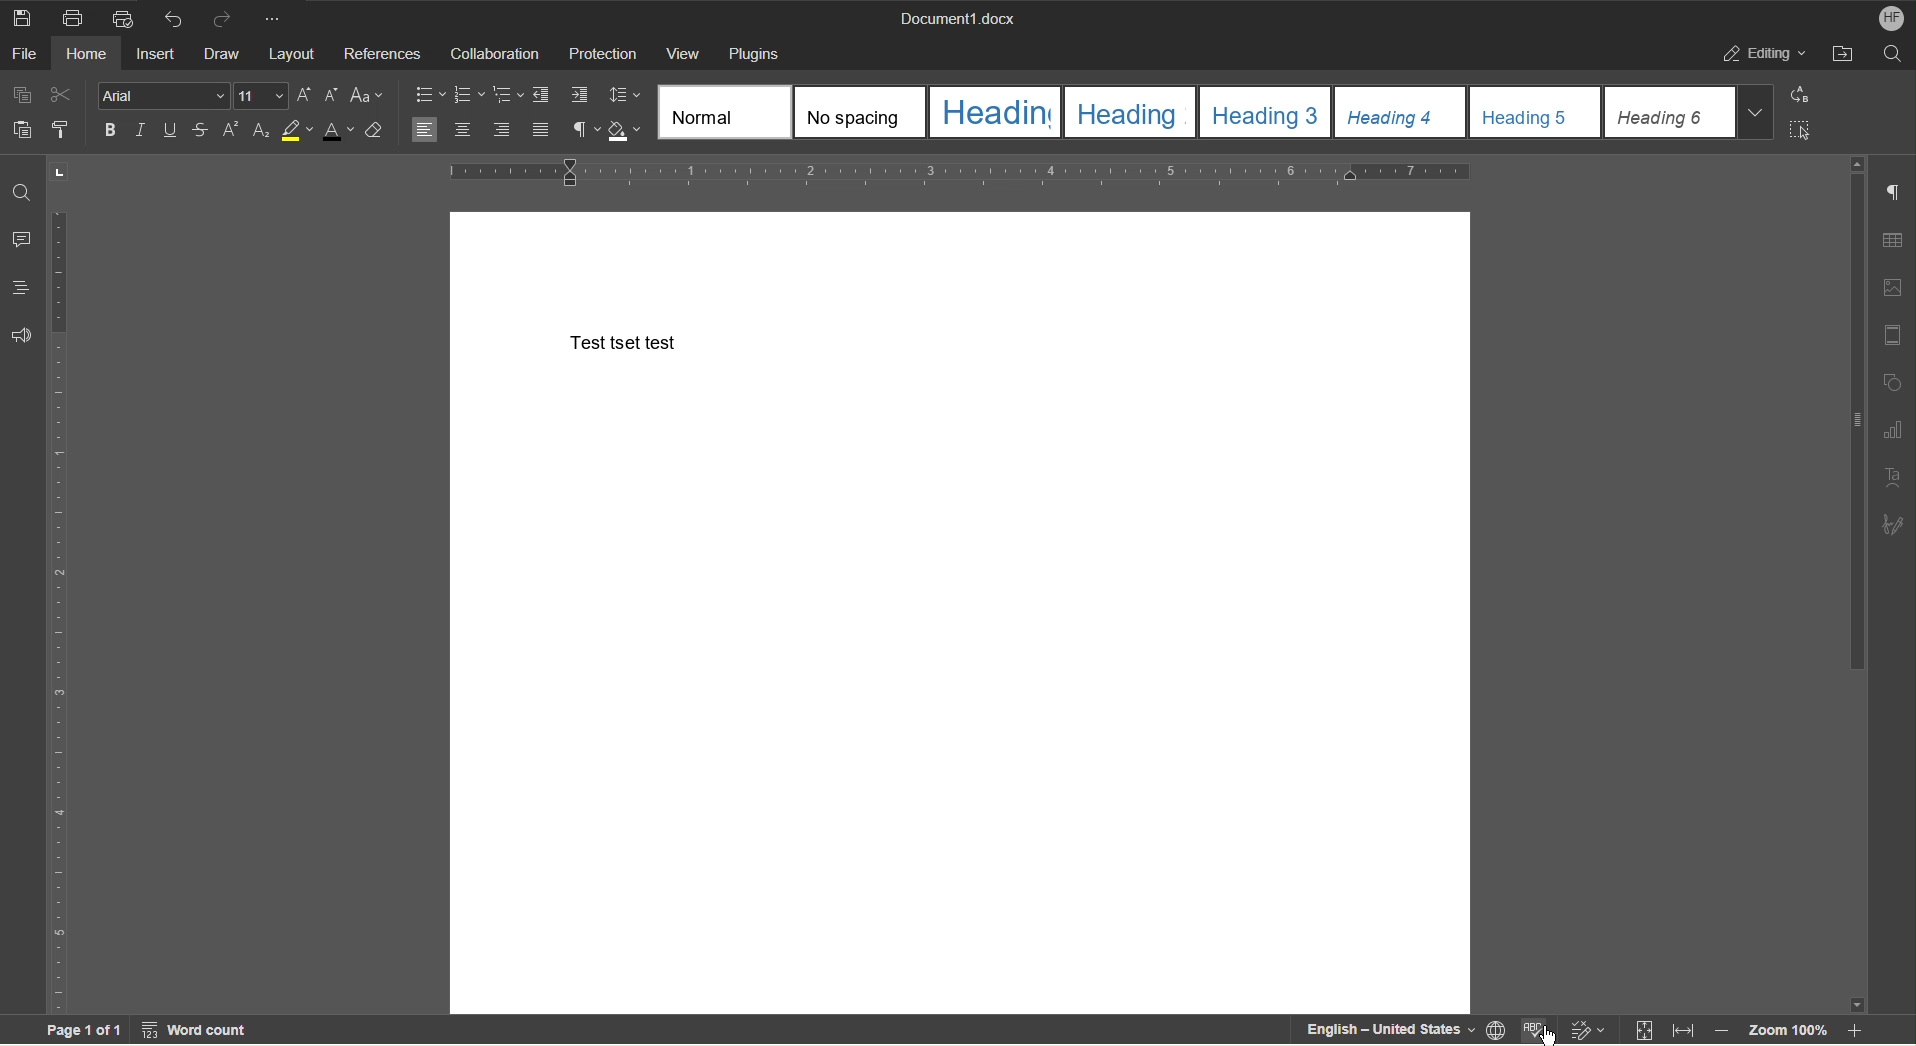 Image resolution: width=1916 pixels, height=1046 pixels. What do you see at coordinates (367, 96) in the screenshot?
I see `Font Case Options` at bounding box center [367, 96].